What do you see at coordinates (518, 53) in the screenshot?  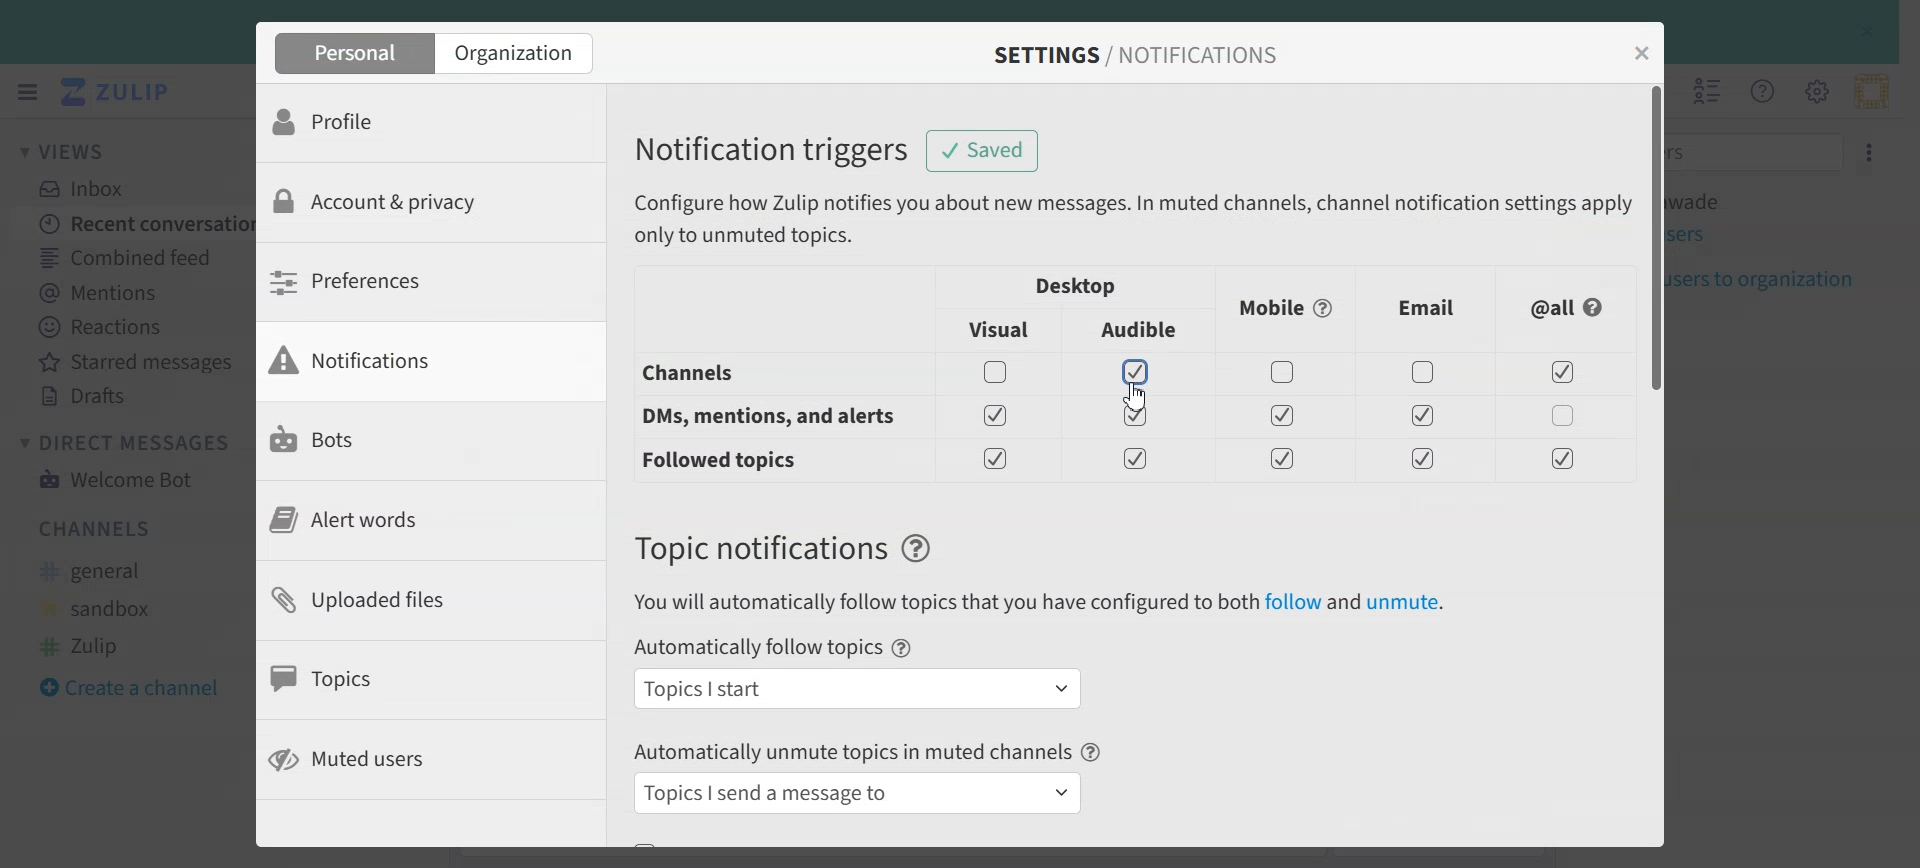 I see `Organization` at bounding box center [518, 53].